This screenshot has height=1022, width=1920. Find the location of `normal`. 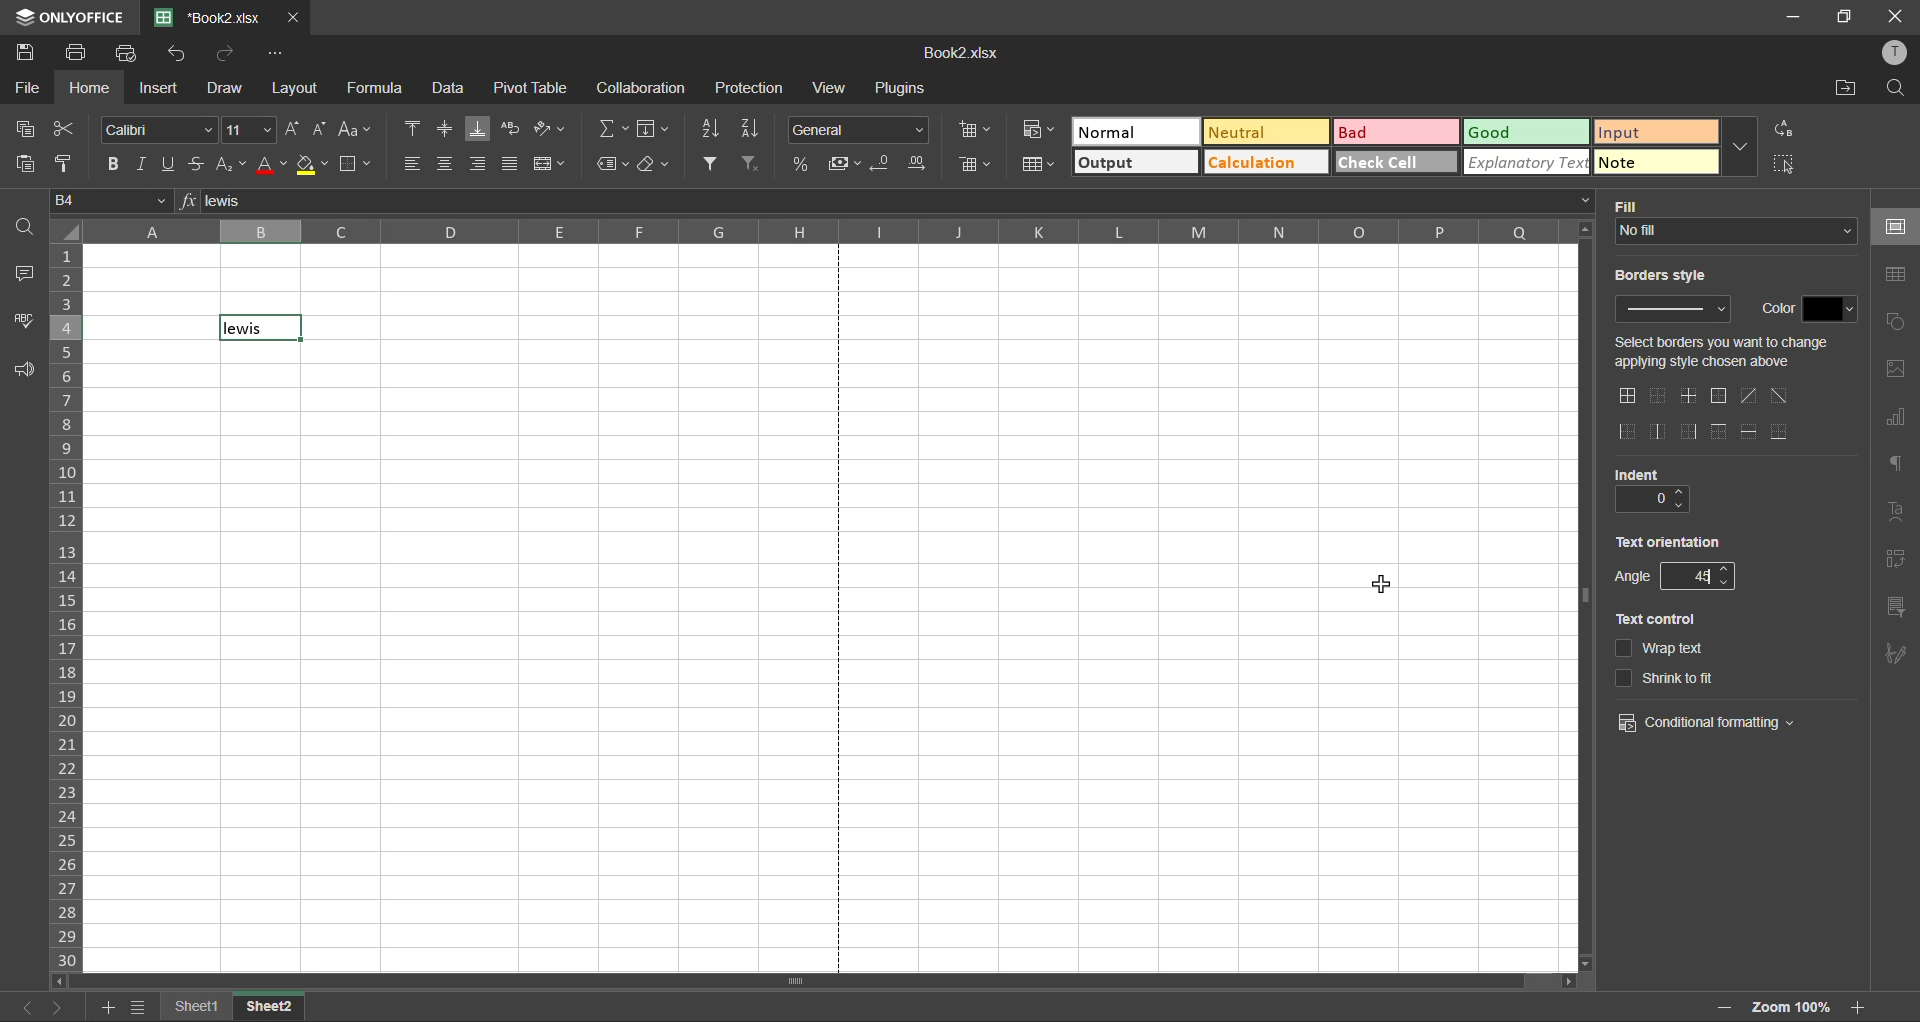

normal is located at coordinates (1135, 133).